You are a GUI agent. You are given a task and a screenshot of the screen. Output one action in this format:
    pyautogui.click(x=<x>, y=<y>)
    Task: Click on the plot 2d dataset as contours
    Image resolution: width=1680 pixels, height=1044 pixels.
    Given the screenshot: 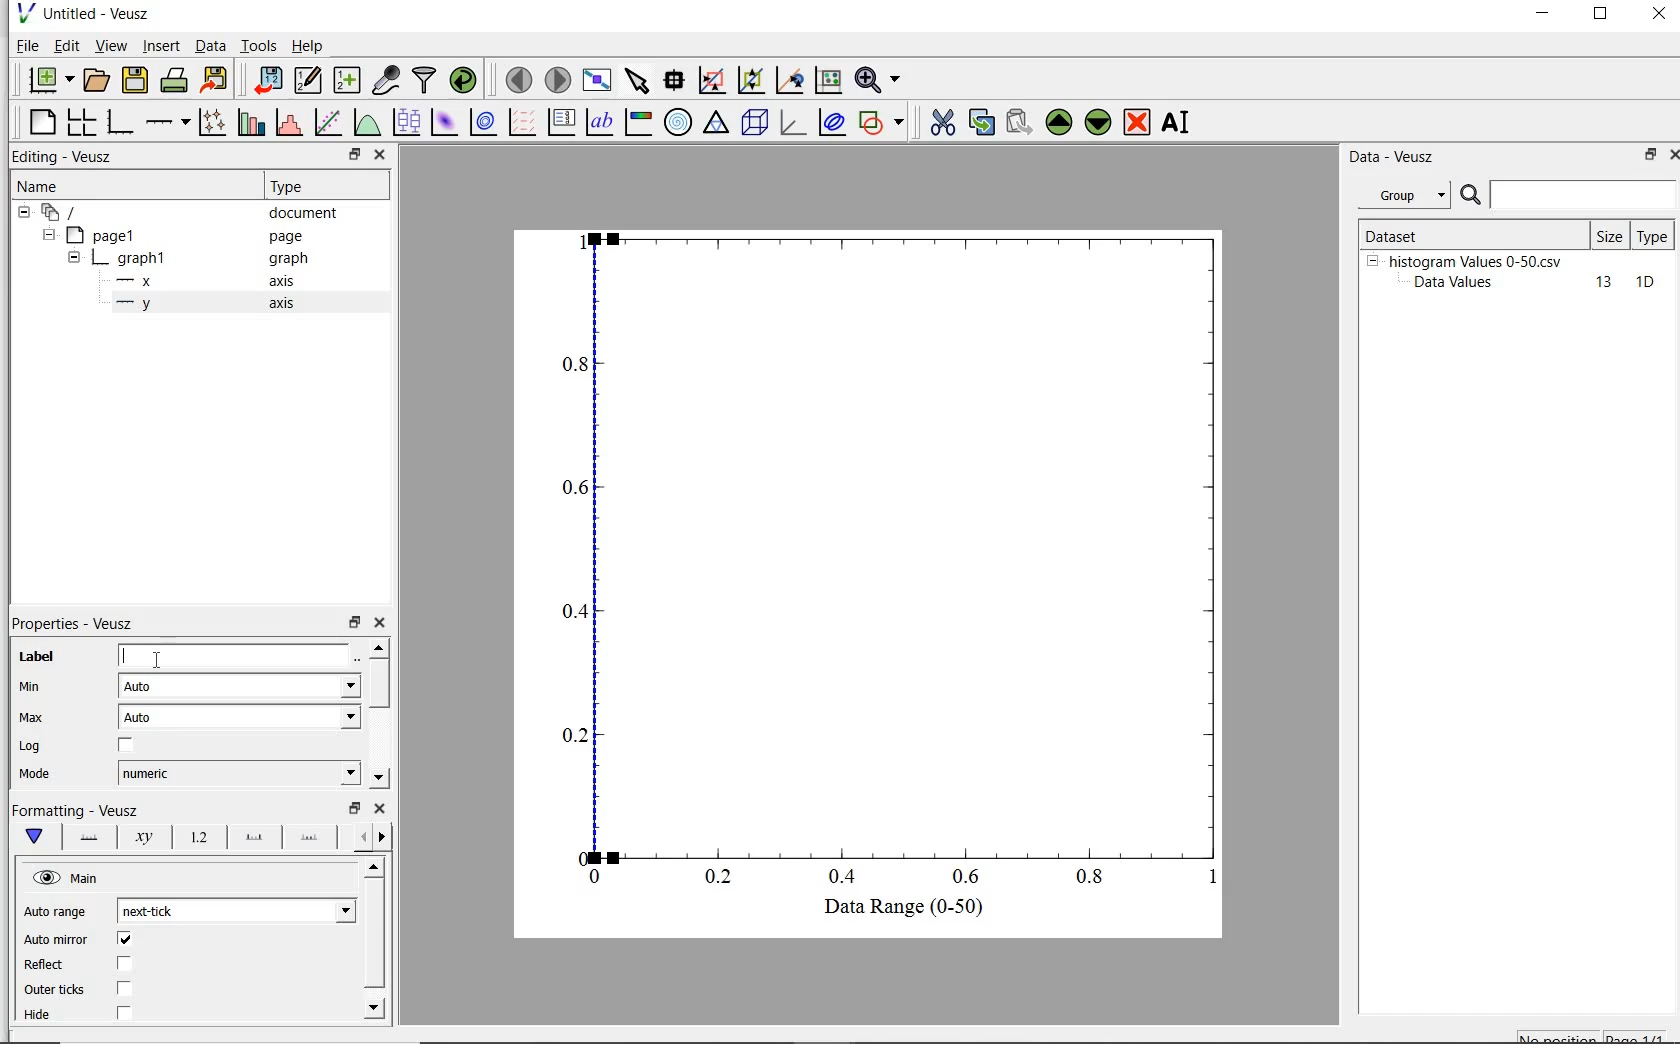 What is the action you would take?
    pyautogui.click(x=483, y=122)
    